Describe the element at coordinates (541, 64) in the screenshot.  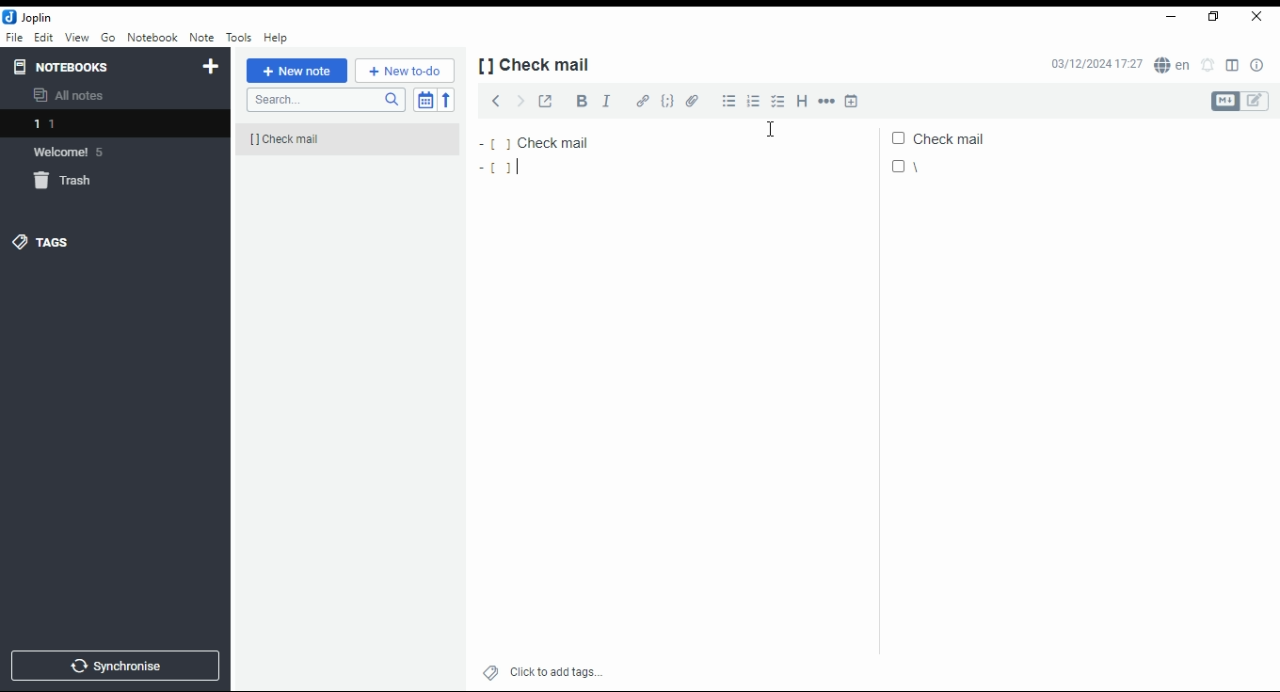
I see `[] check mail` at that location.